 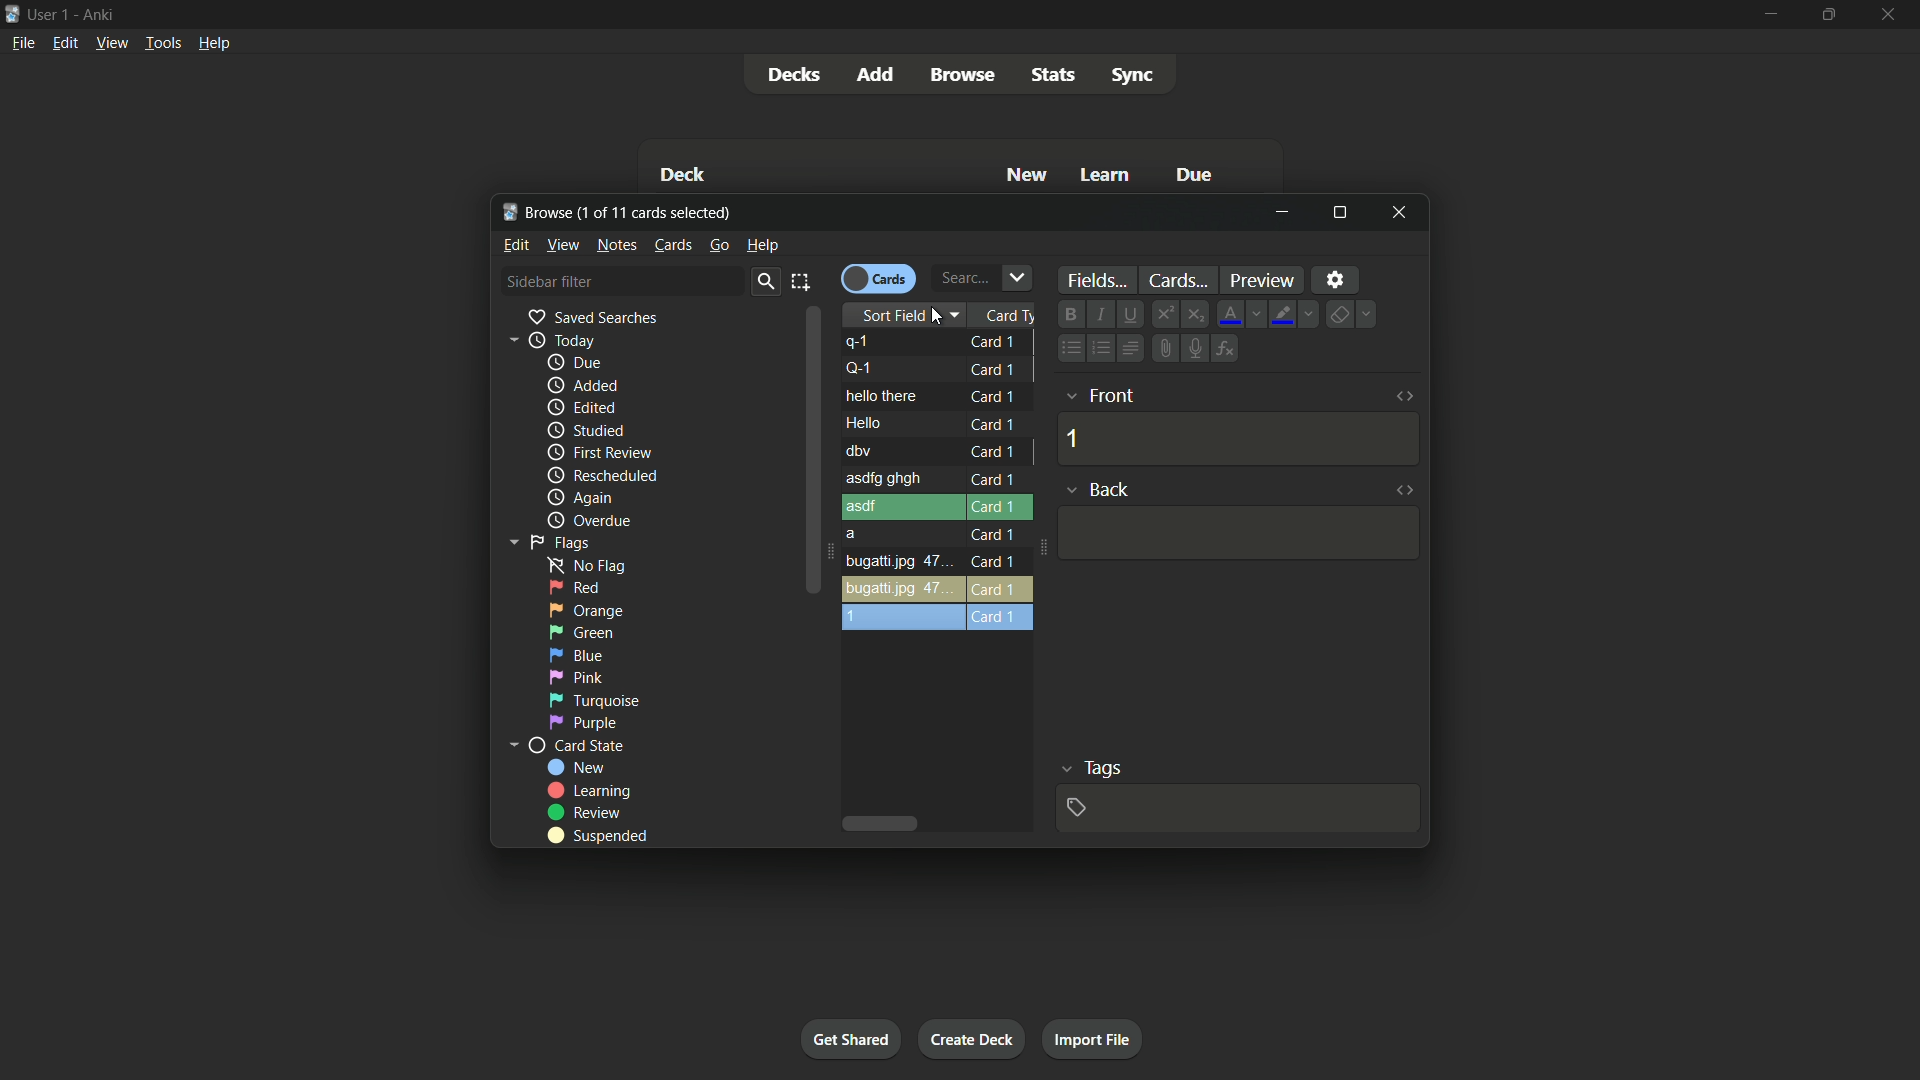 I want to click on first review, so click(x=605, y=452).